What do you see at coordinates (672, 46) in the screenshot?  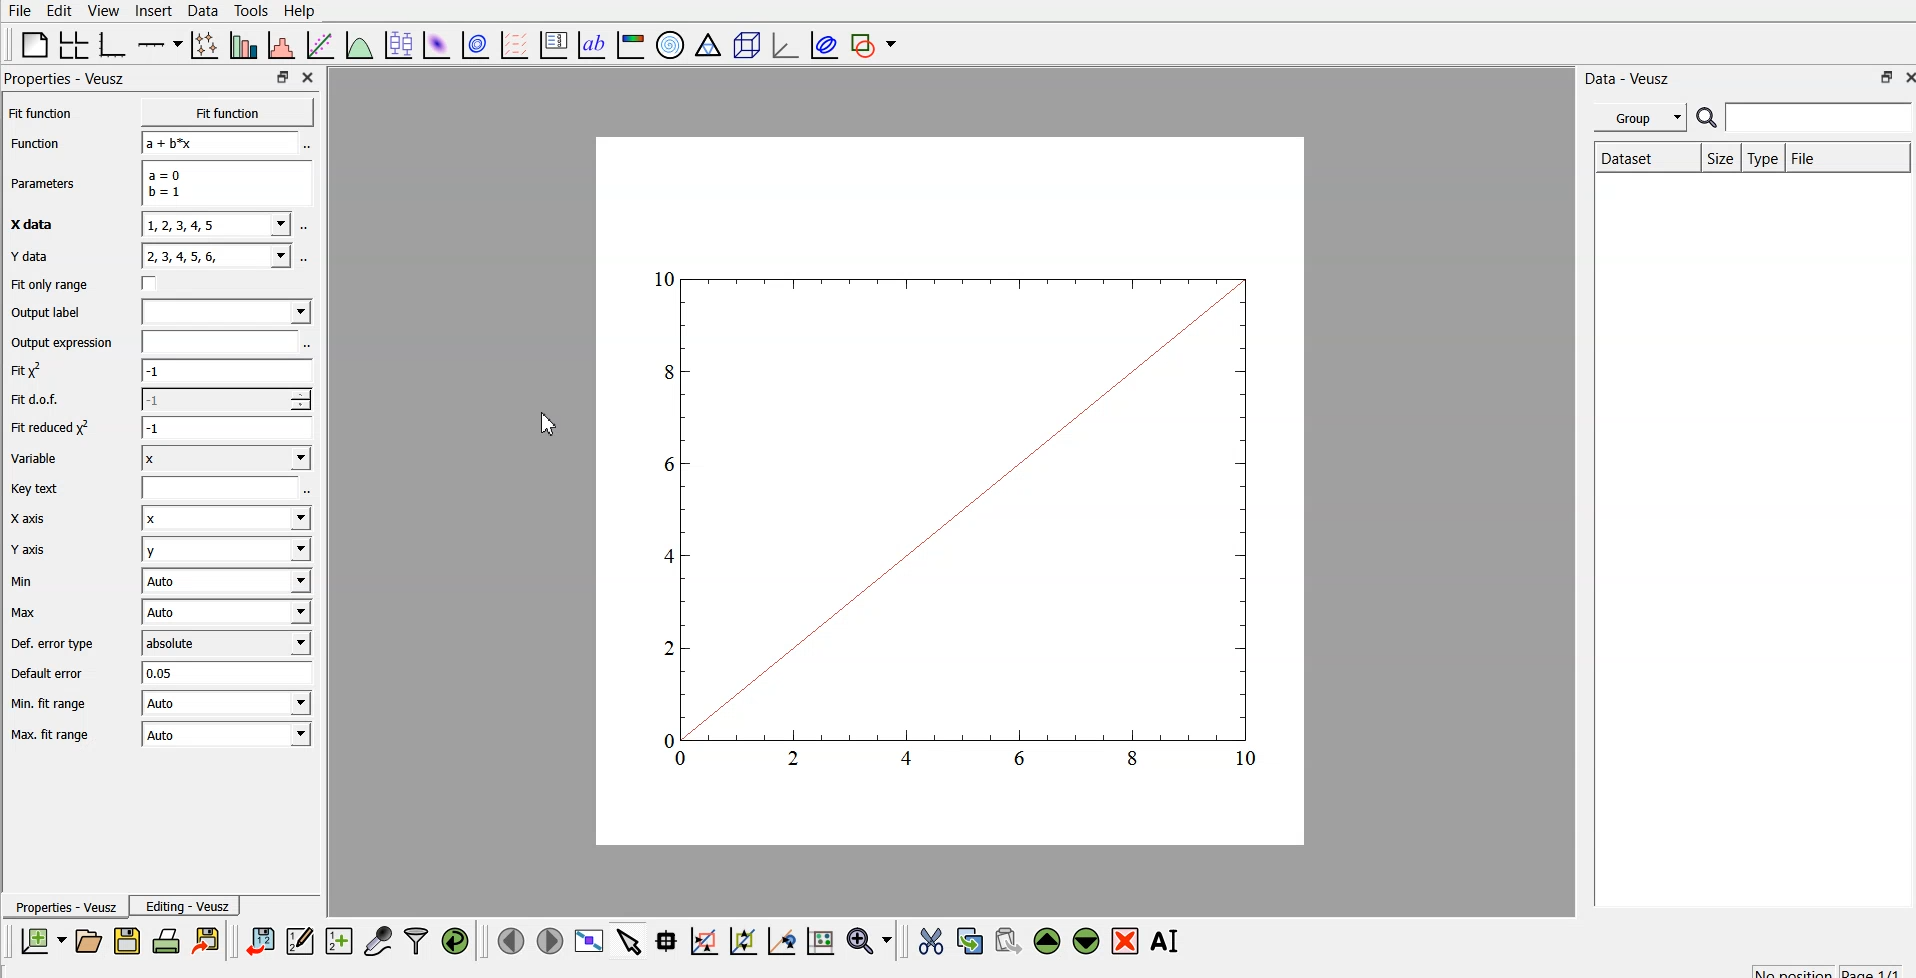 I see `polar graph` at bounding box center [672, 46].